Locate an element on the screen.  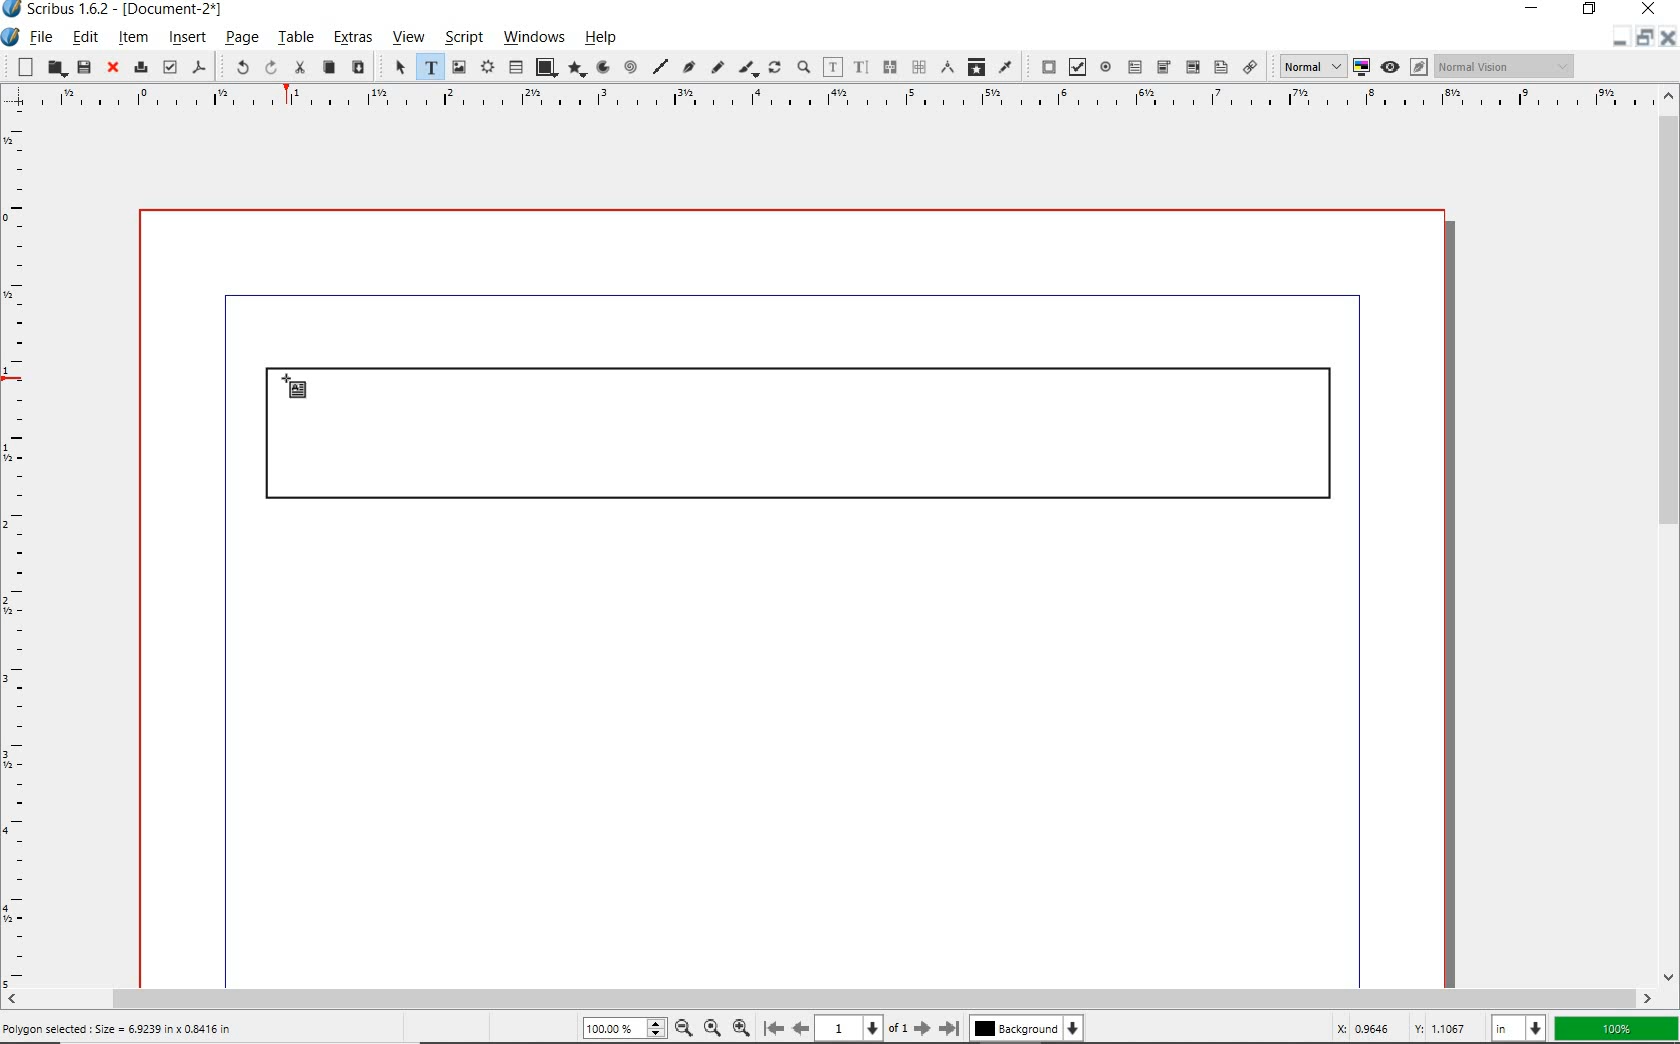
zoom in or zoom out is located at coordinates (803, 67).